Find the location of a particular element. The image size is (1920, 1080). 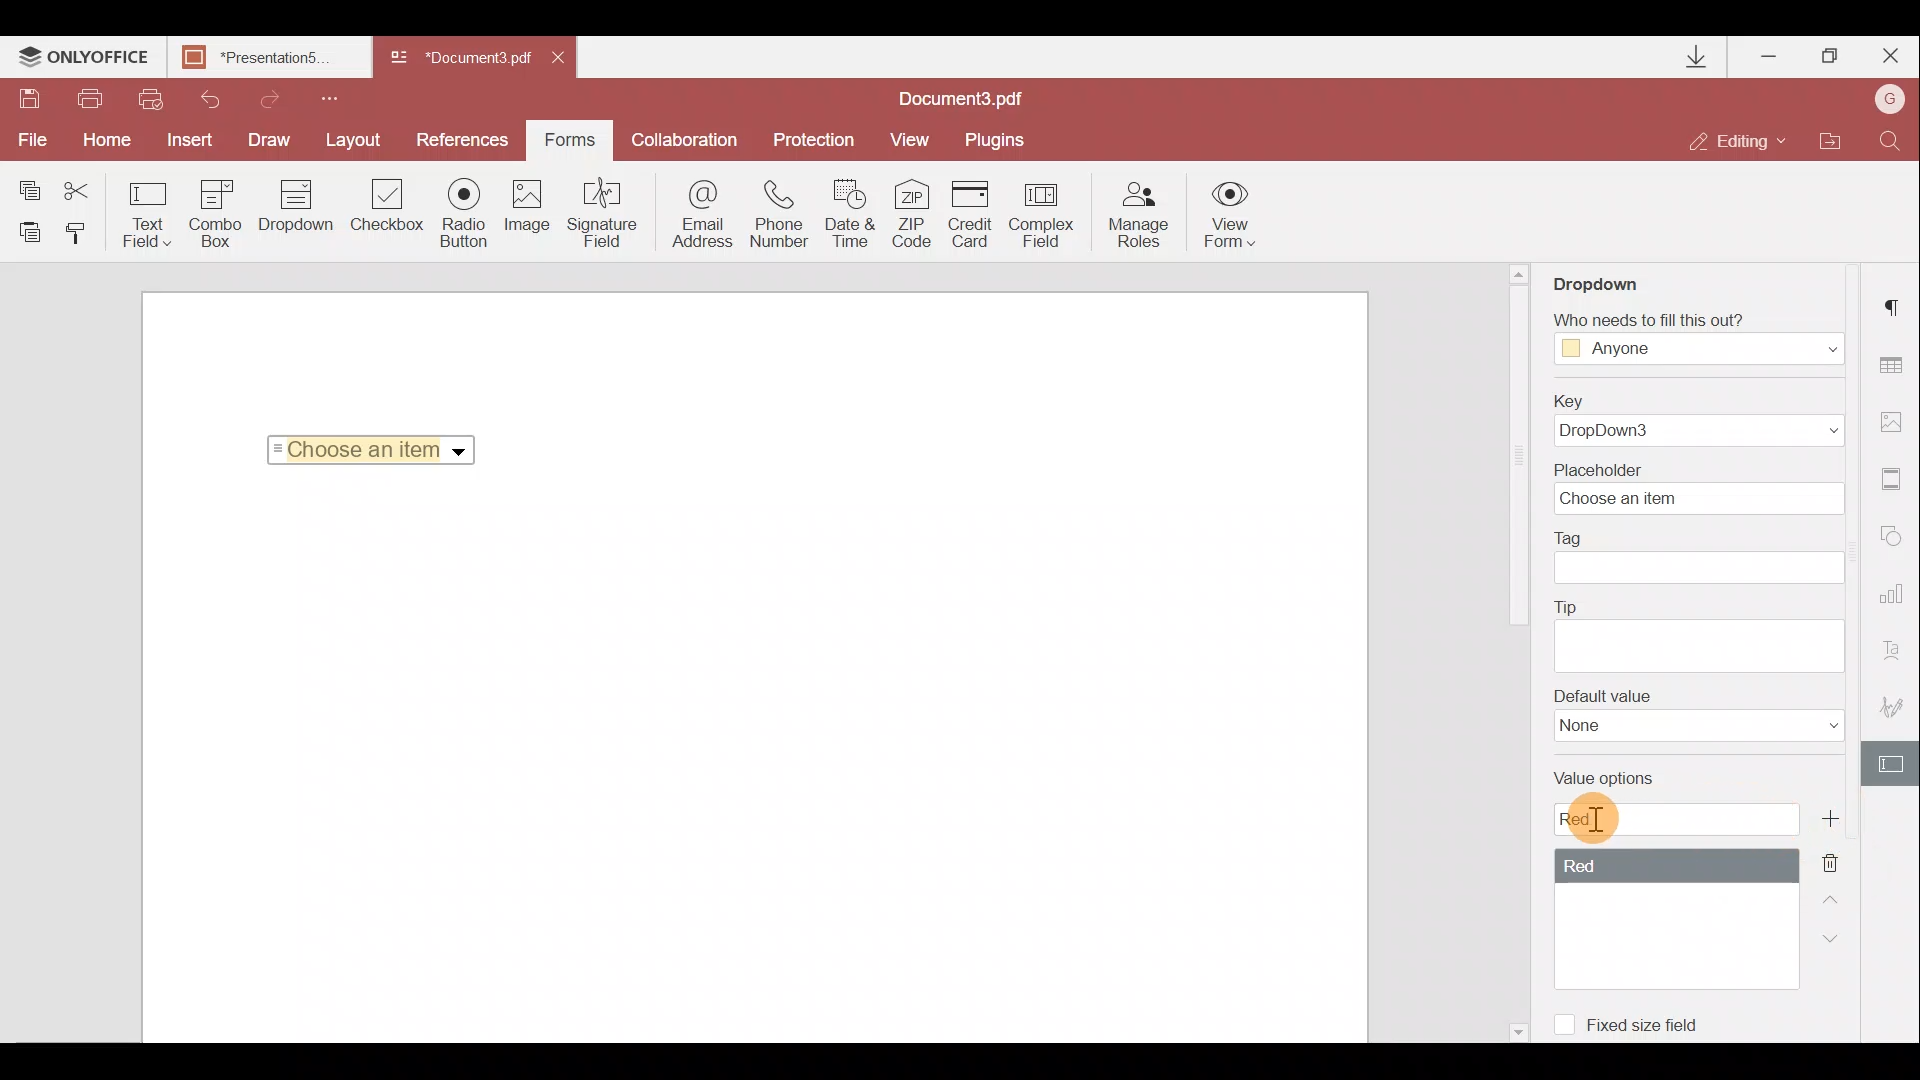

ZIP code is located at coordinates (916, 213).